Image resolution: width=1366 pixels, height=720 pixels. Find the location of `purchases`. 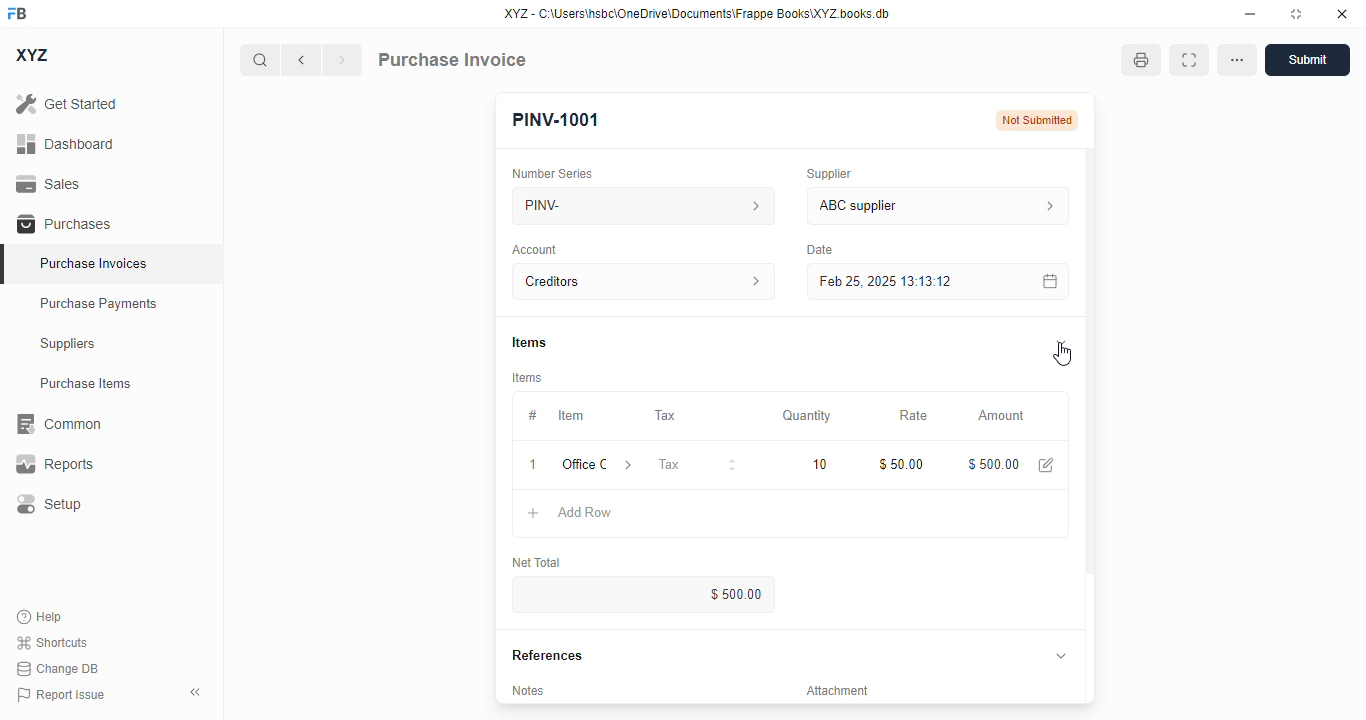

purchases is located at coordinates (64, 224).